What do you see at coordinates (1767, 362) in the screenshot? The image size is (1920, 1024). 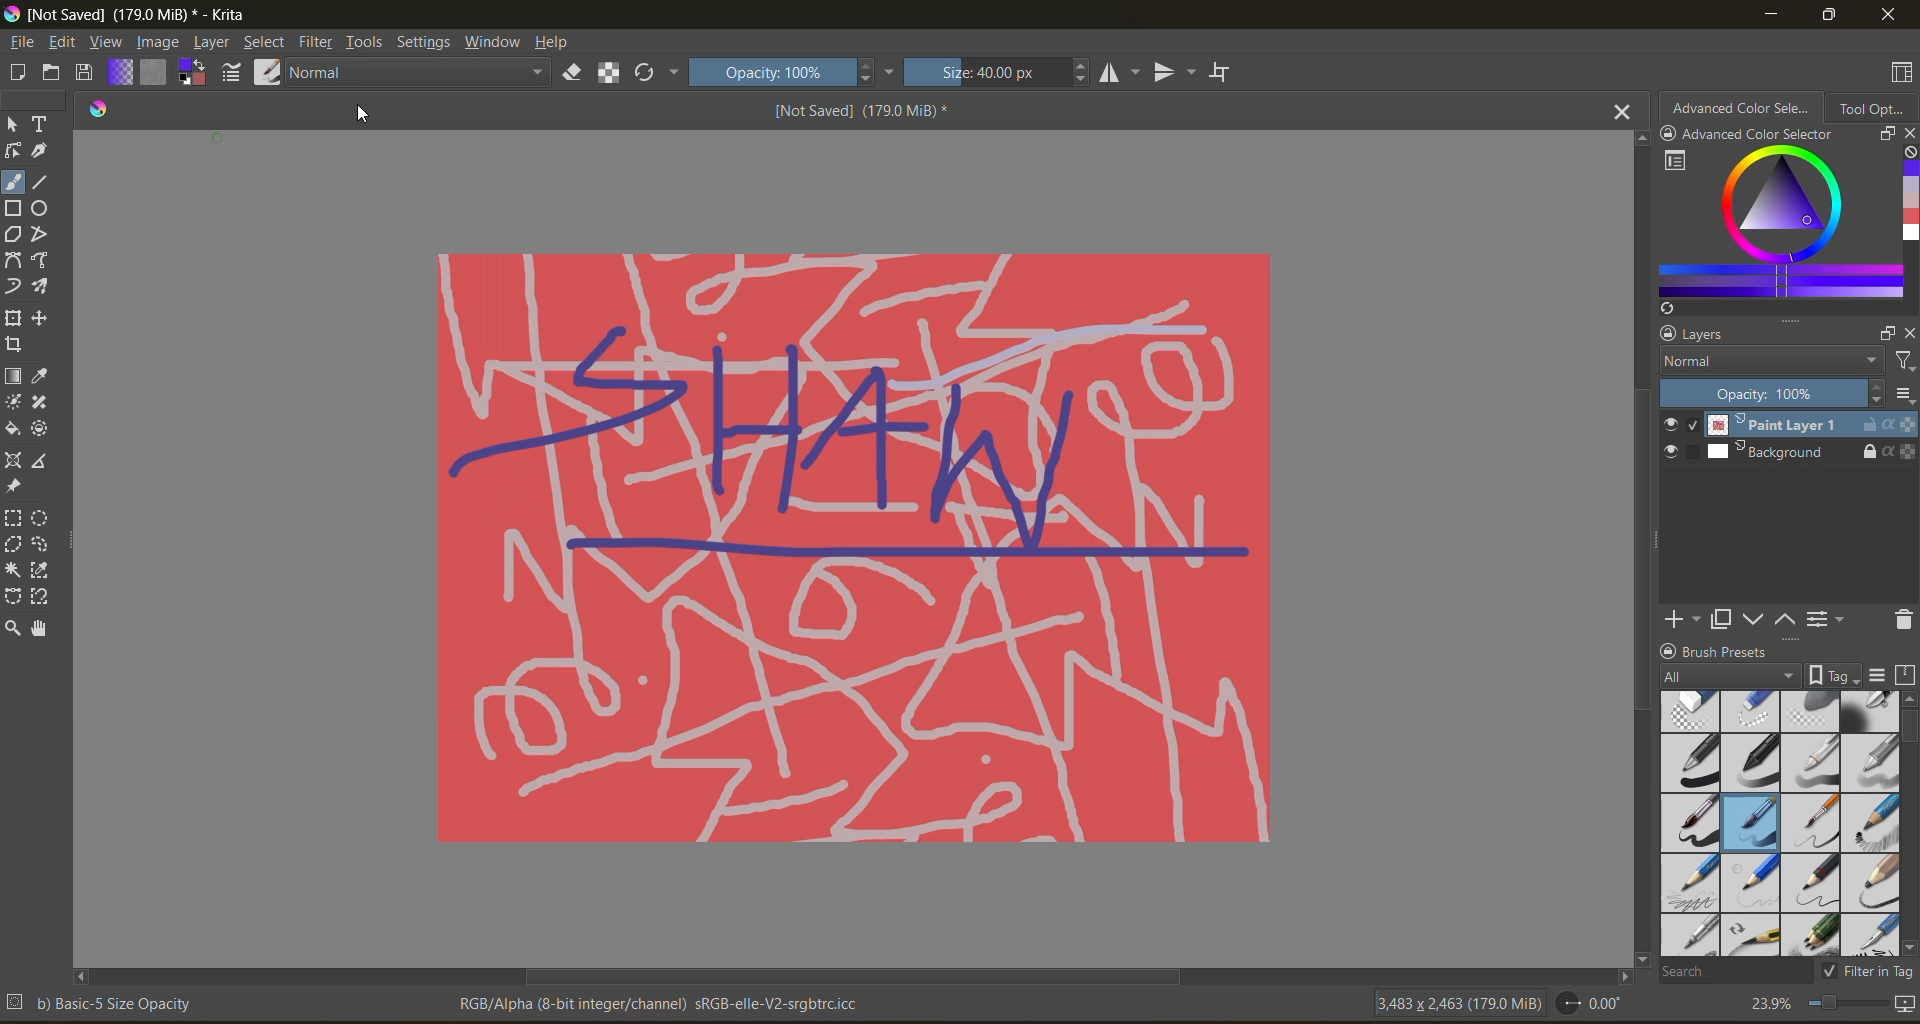 I see `normal` at bounding box center [1767, 362].